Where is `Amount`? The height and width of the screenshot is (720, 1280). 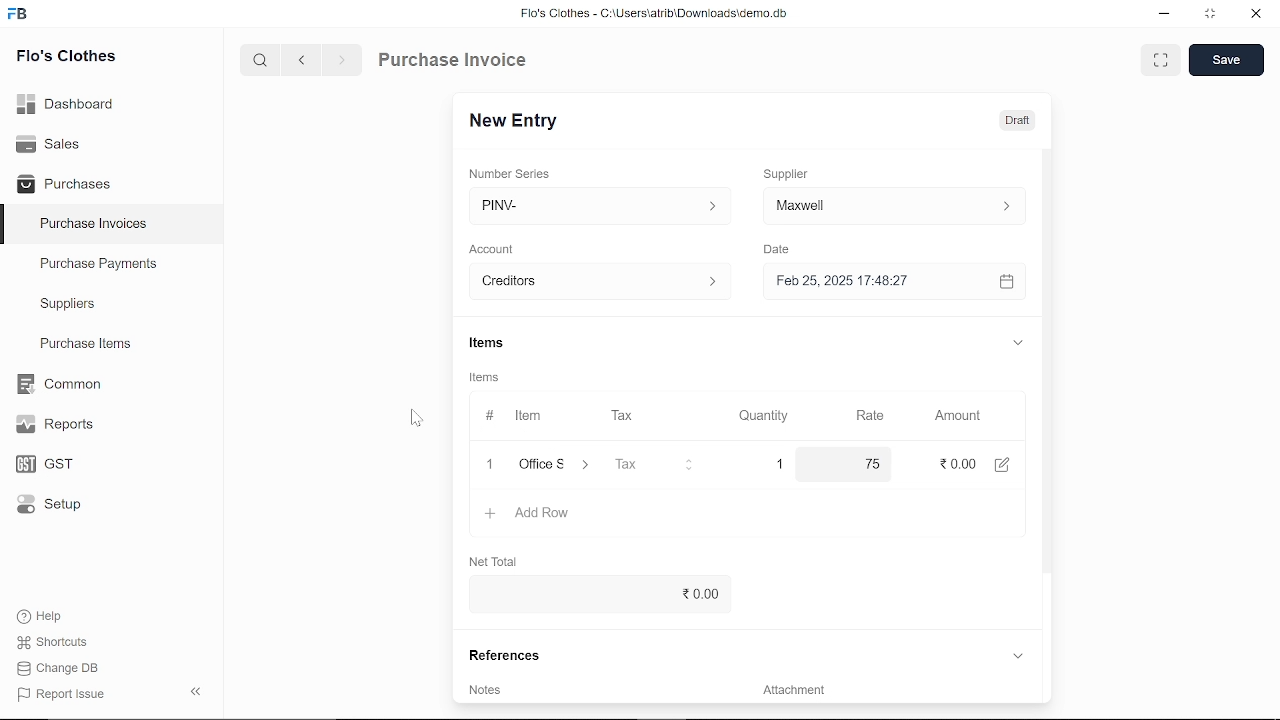
Amount is located at coordinates (956, 414).